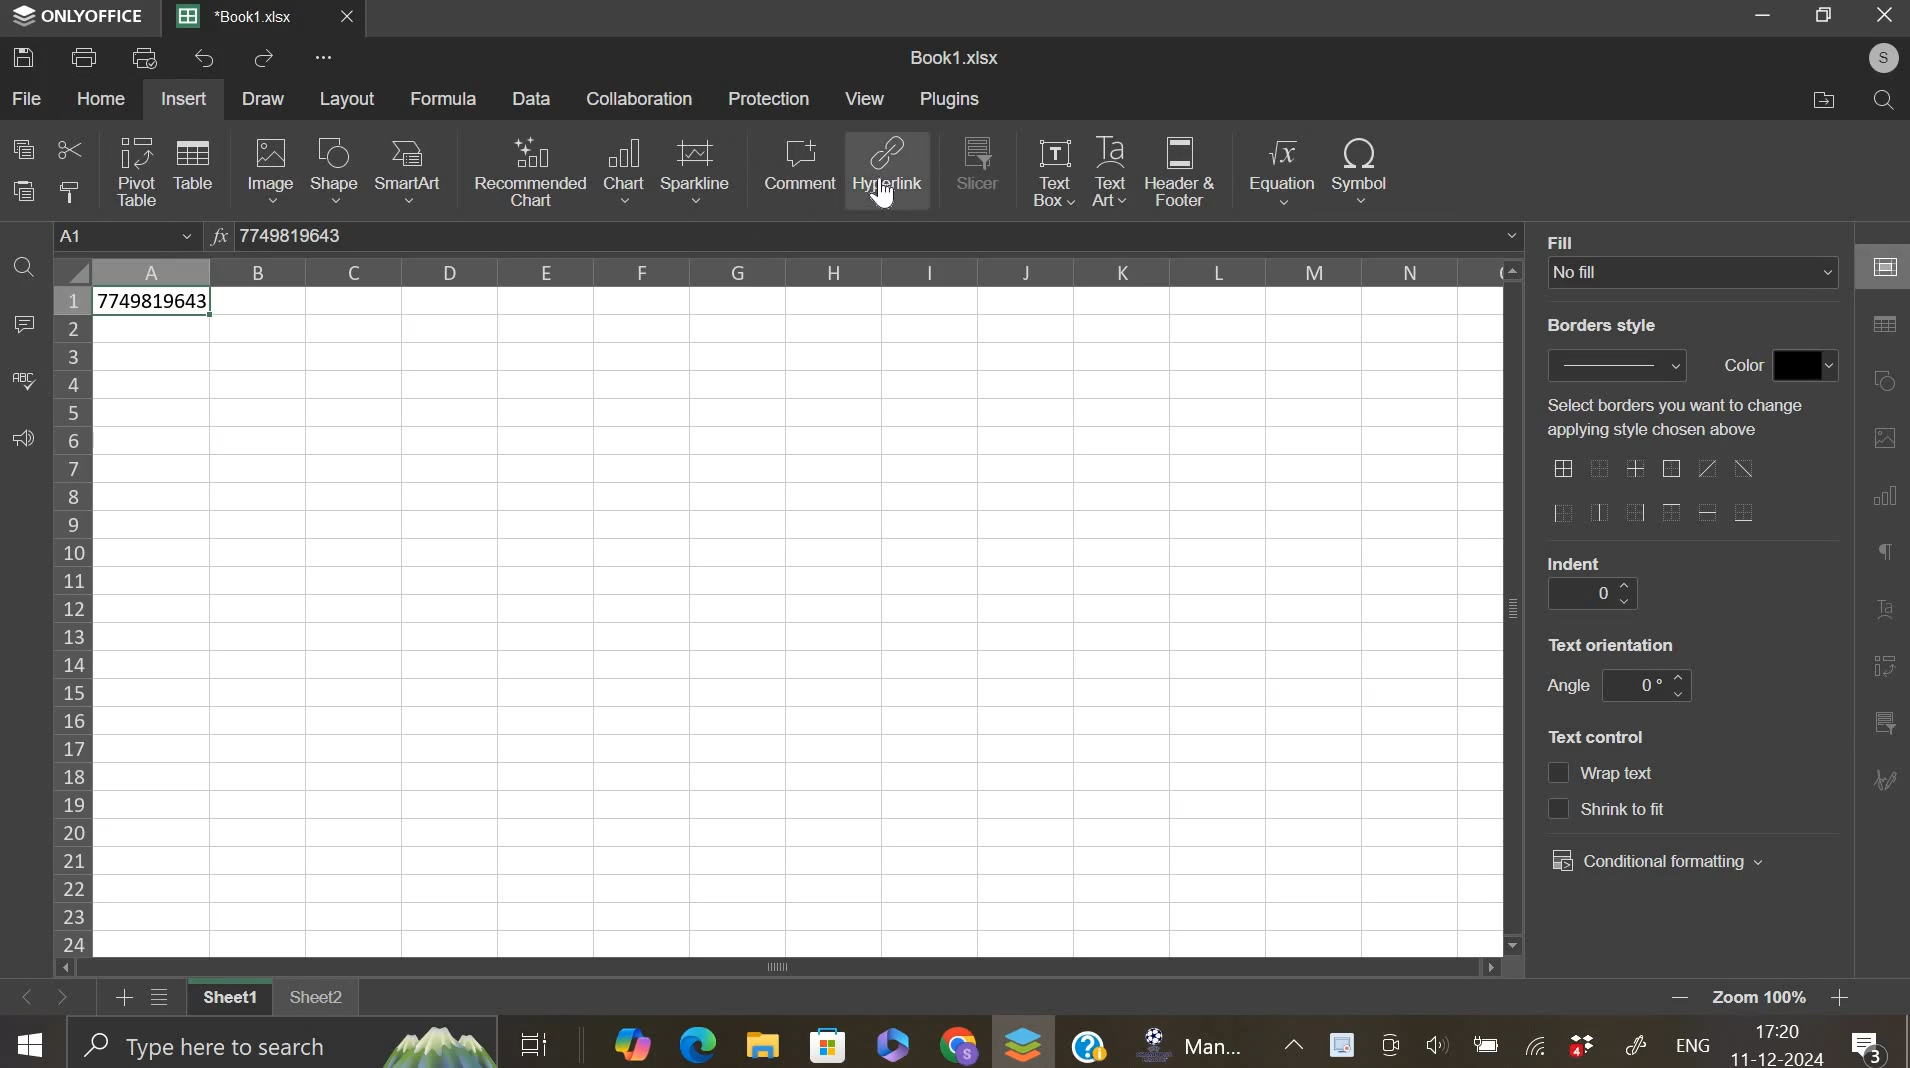 Image resolution: width=1910 pixels, height=1068 pixels. Describe the element at coordinates (788, 968) in the screenshot. I see `scroll bar` at that location.